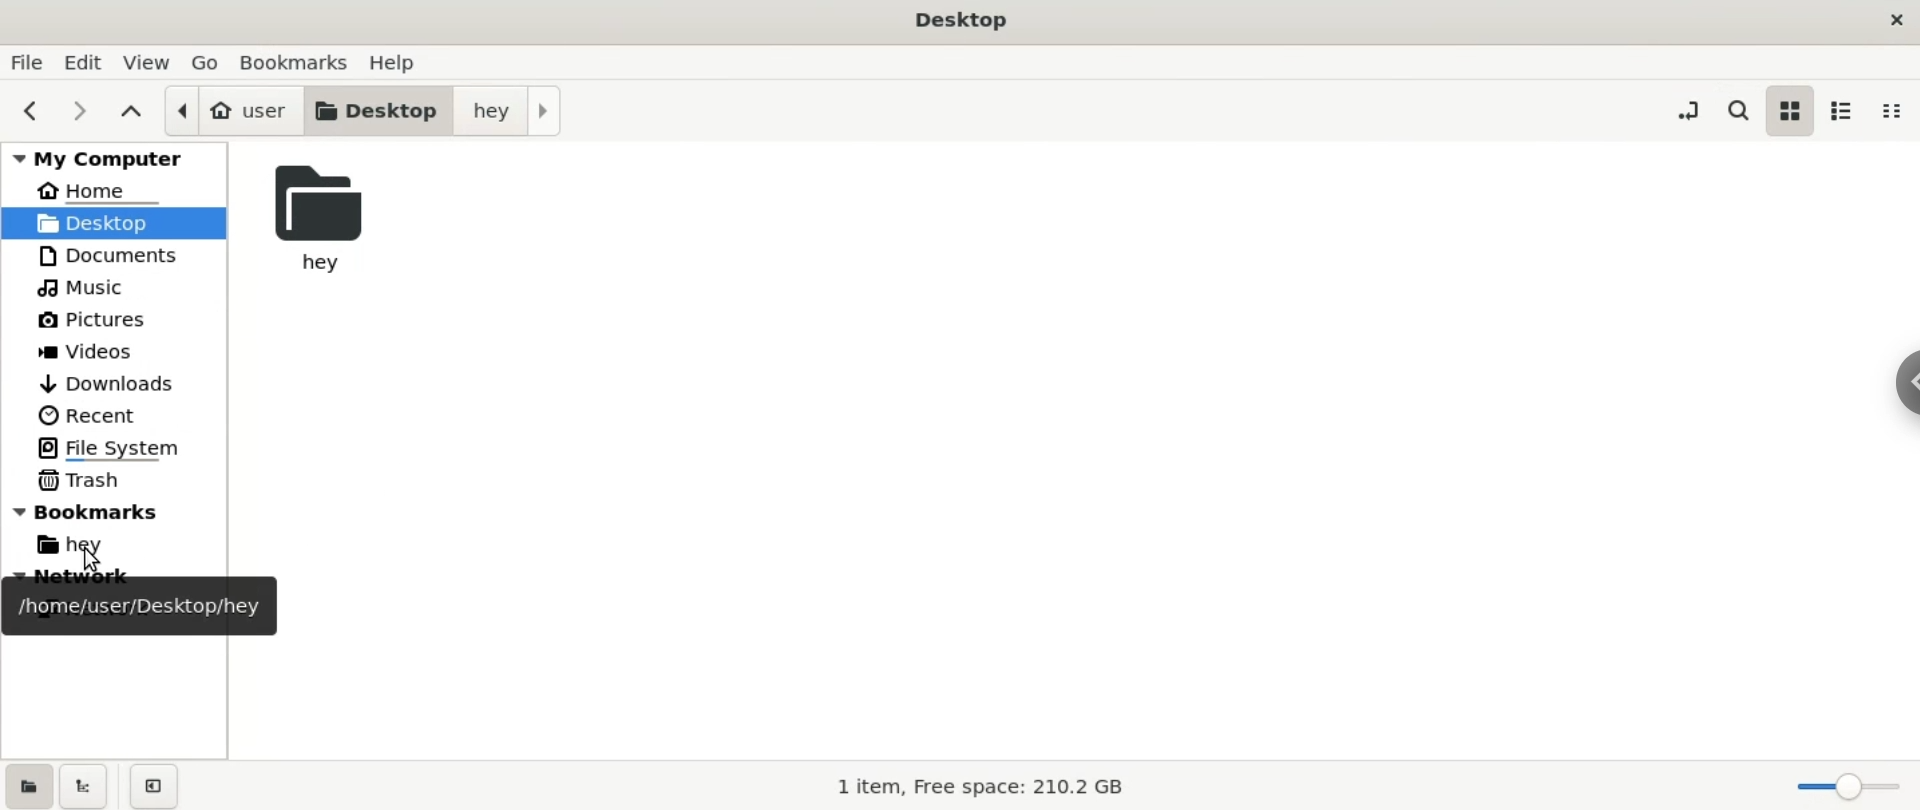 The height and width of the screenshot is (810, 1920). Describe the element at coordinates (93, 556) in the screenshot. I see `cursor` at that location.